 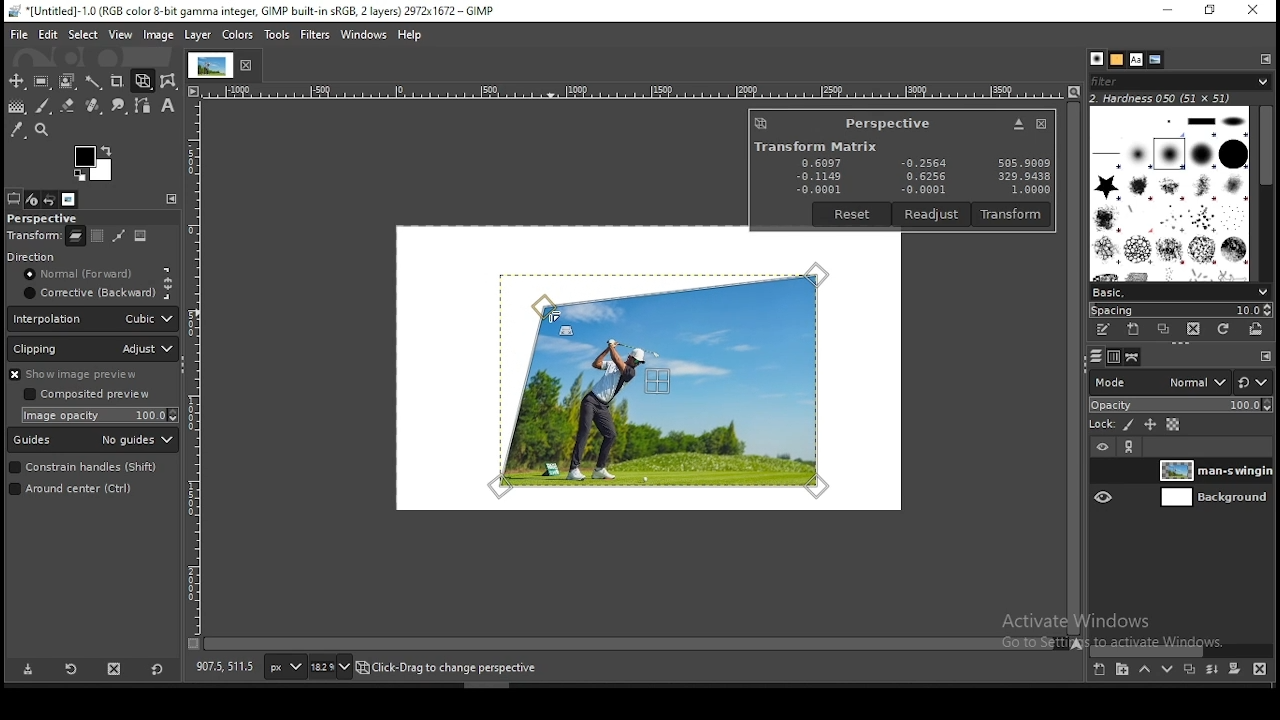 What do you see at coordinates (94, 349) in the screenshot?
I see `clipping` at bounding box center [94, 349].